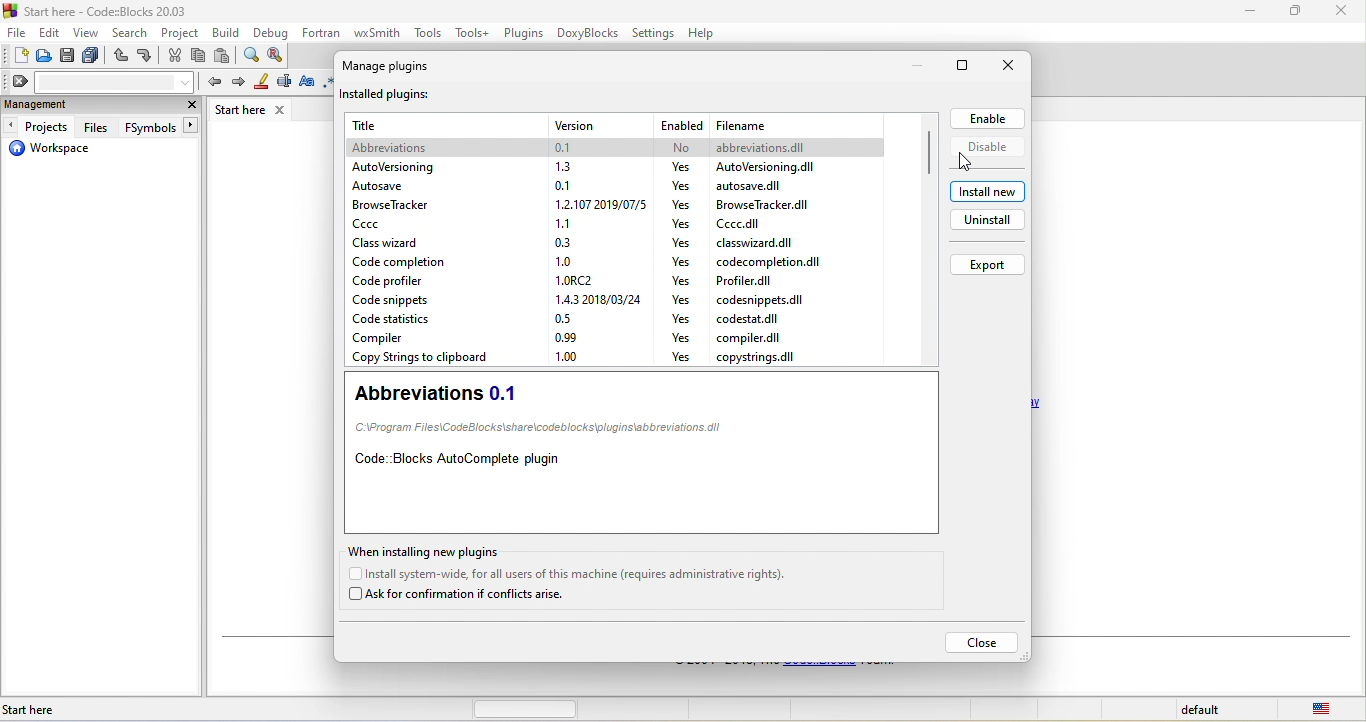 The height and width of the screenshot is (722, 1366). I want to click on install system wide for all users of this machine, so click(583, 574).